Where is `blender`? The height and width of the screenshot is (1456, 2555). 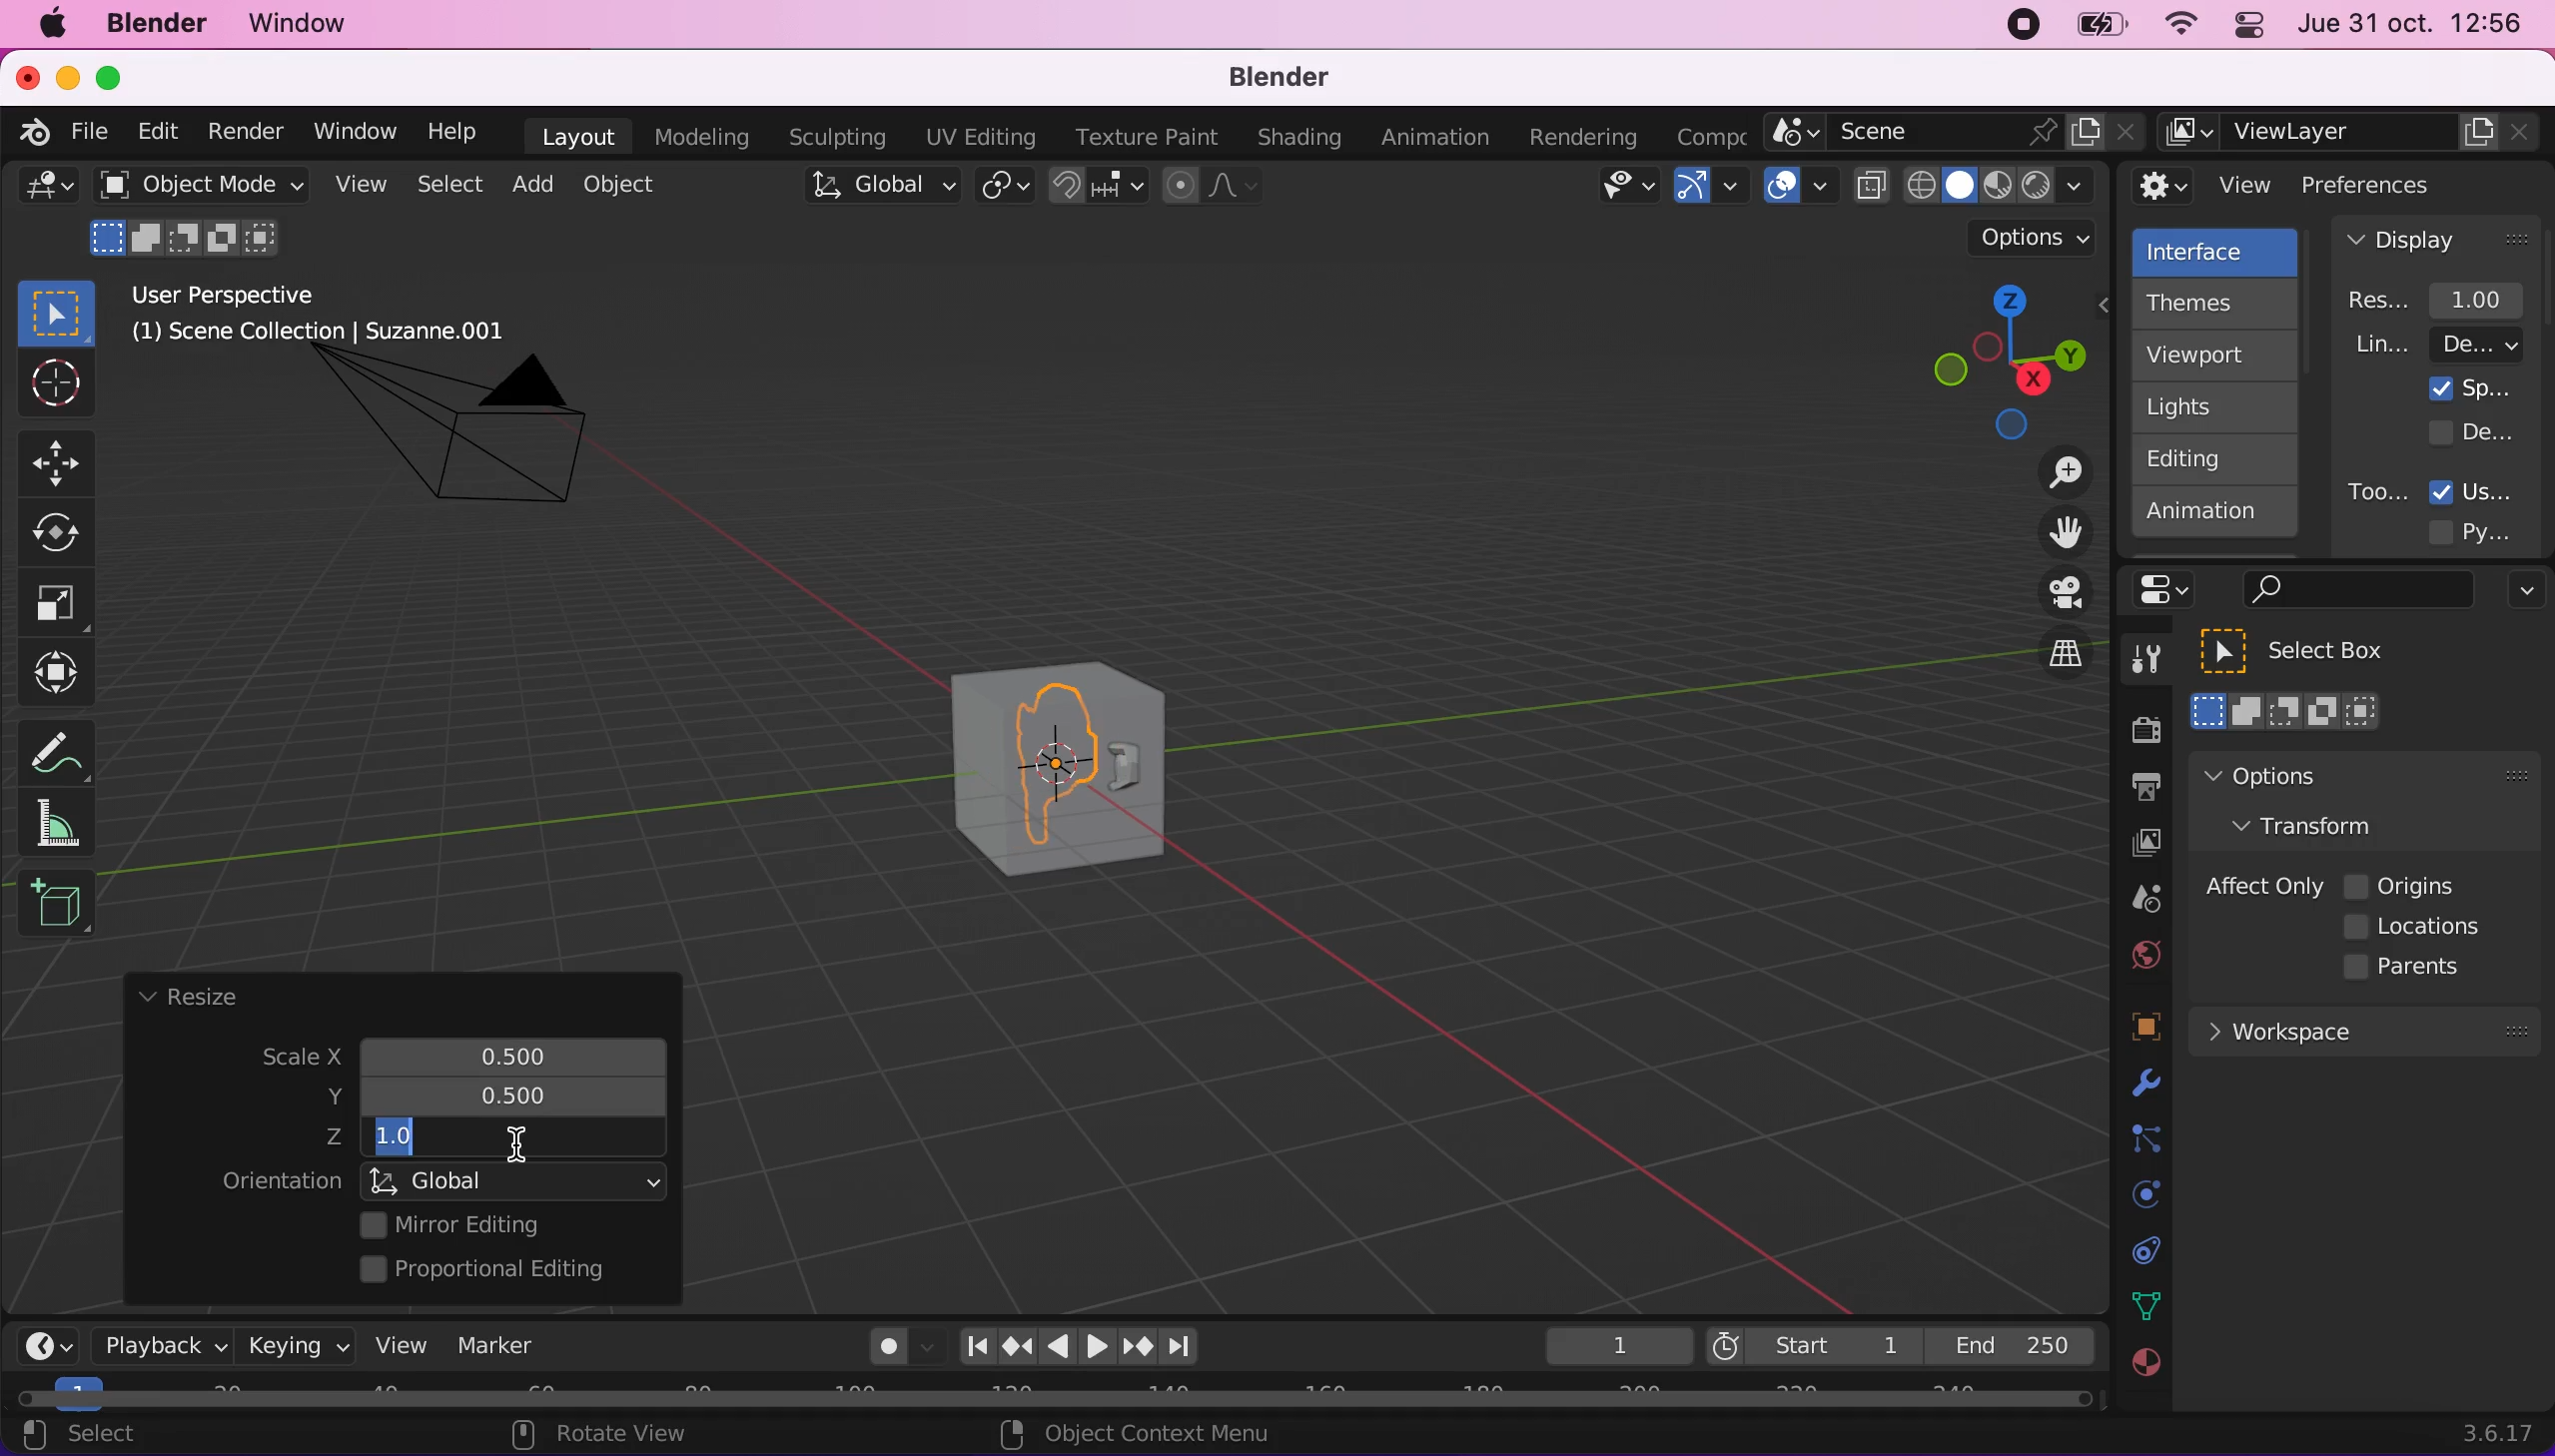
blender is located at coordinates (27, 129).